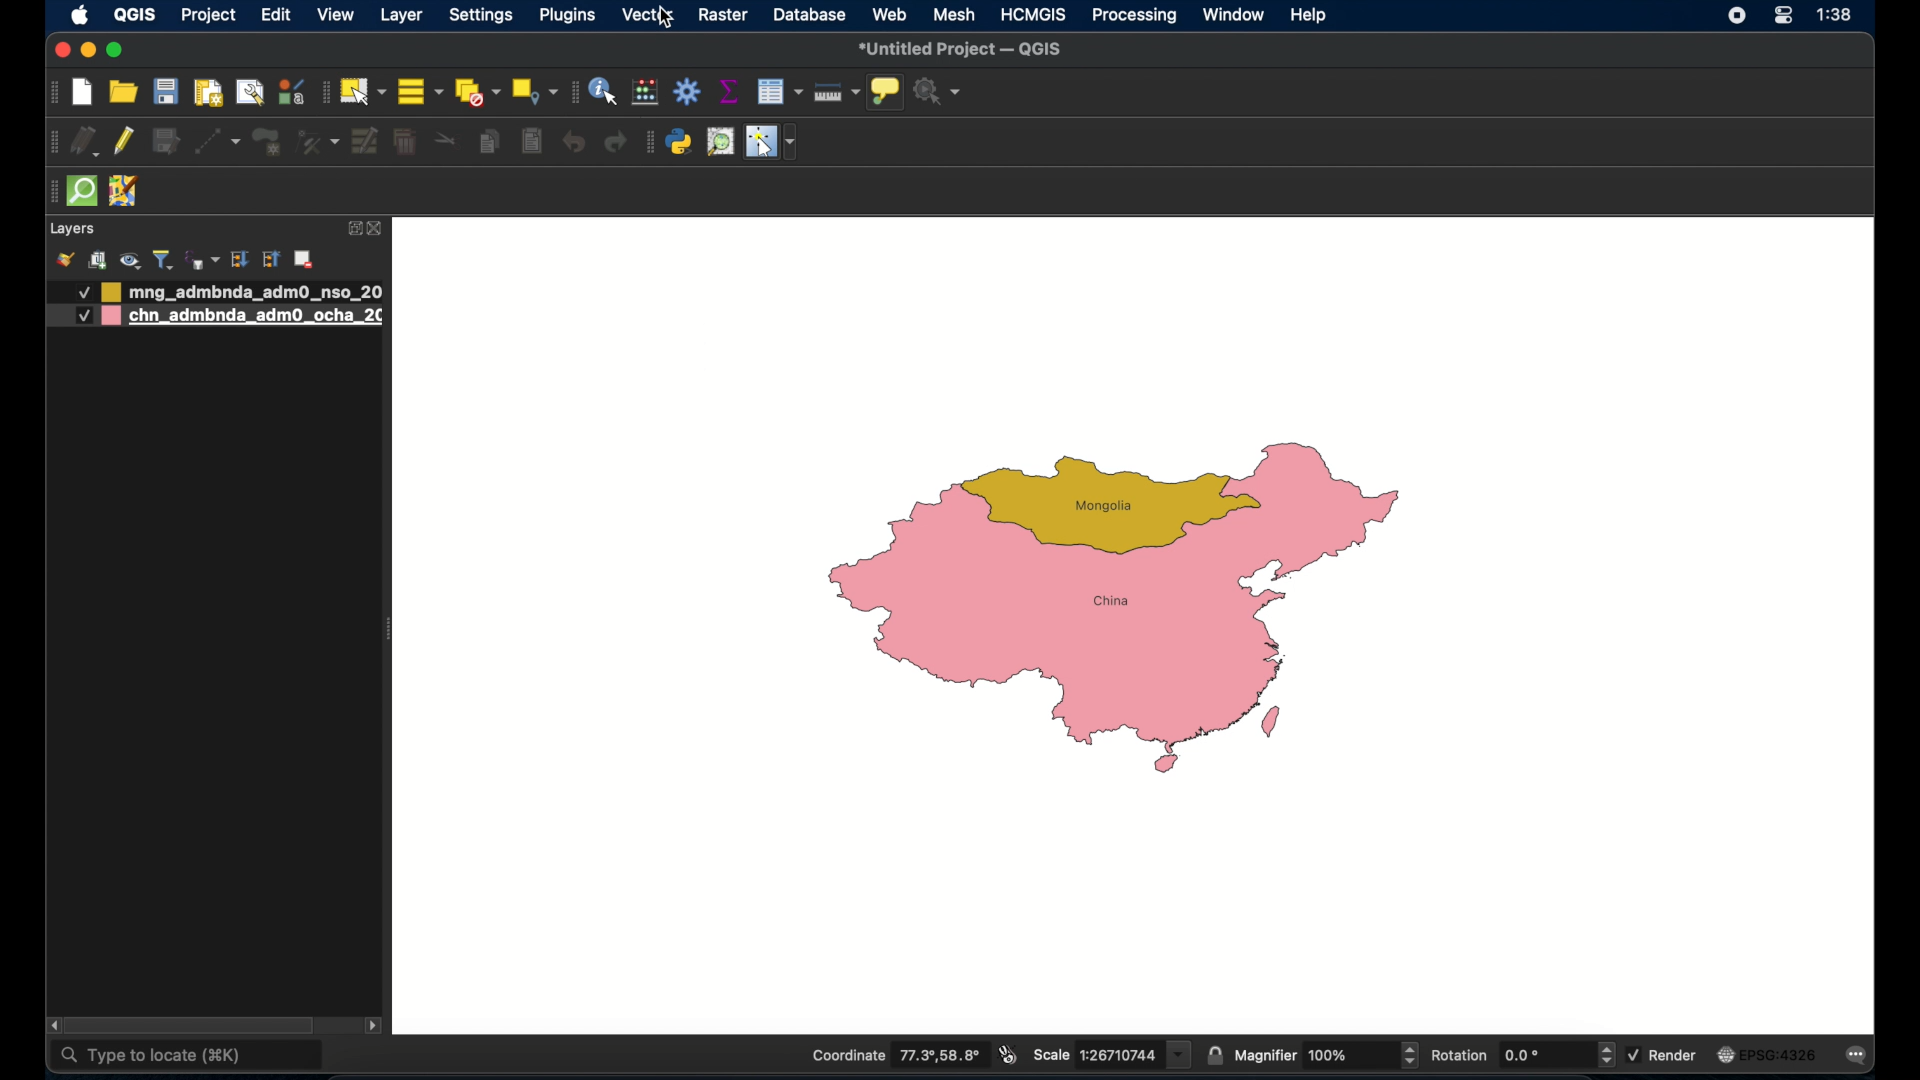 The height and width of the screenshot is (1080, 1920). What do you see at coordinates (240, 259) in the screenshot?
I see `expand` at bounding box center [240, 259].